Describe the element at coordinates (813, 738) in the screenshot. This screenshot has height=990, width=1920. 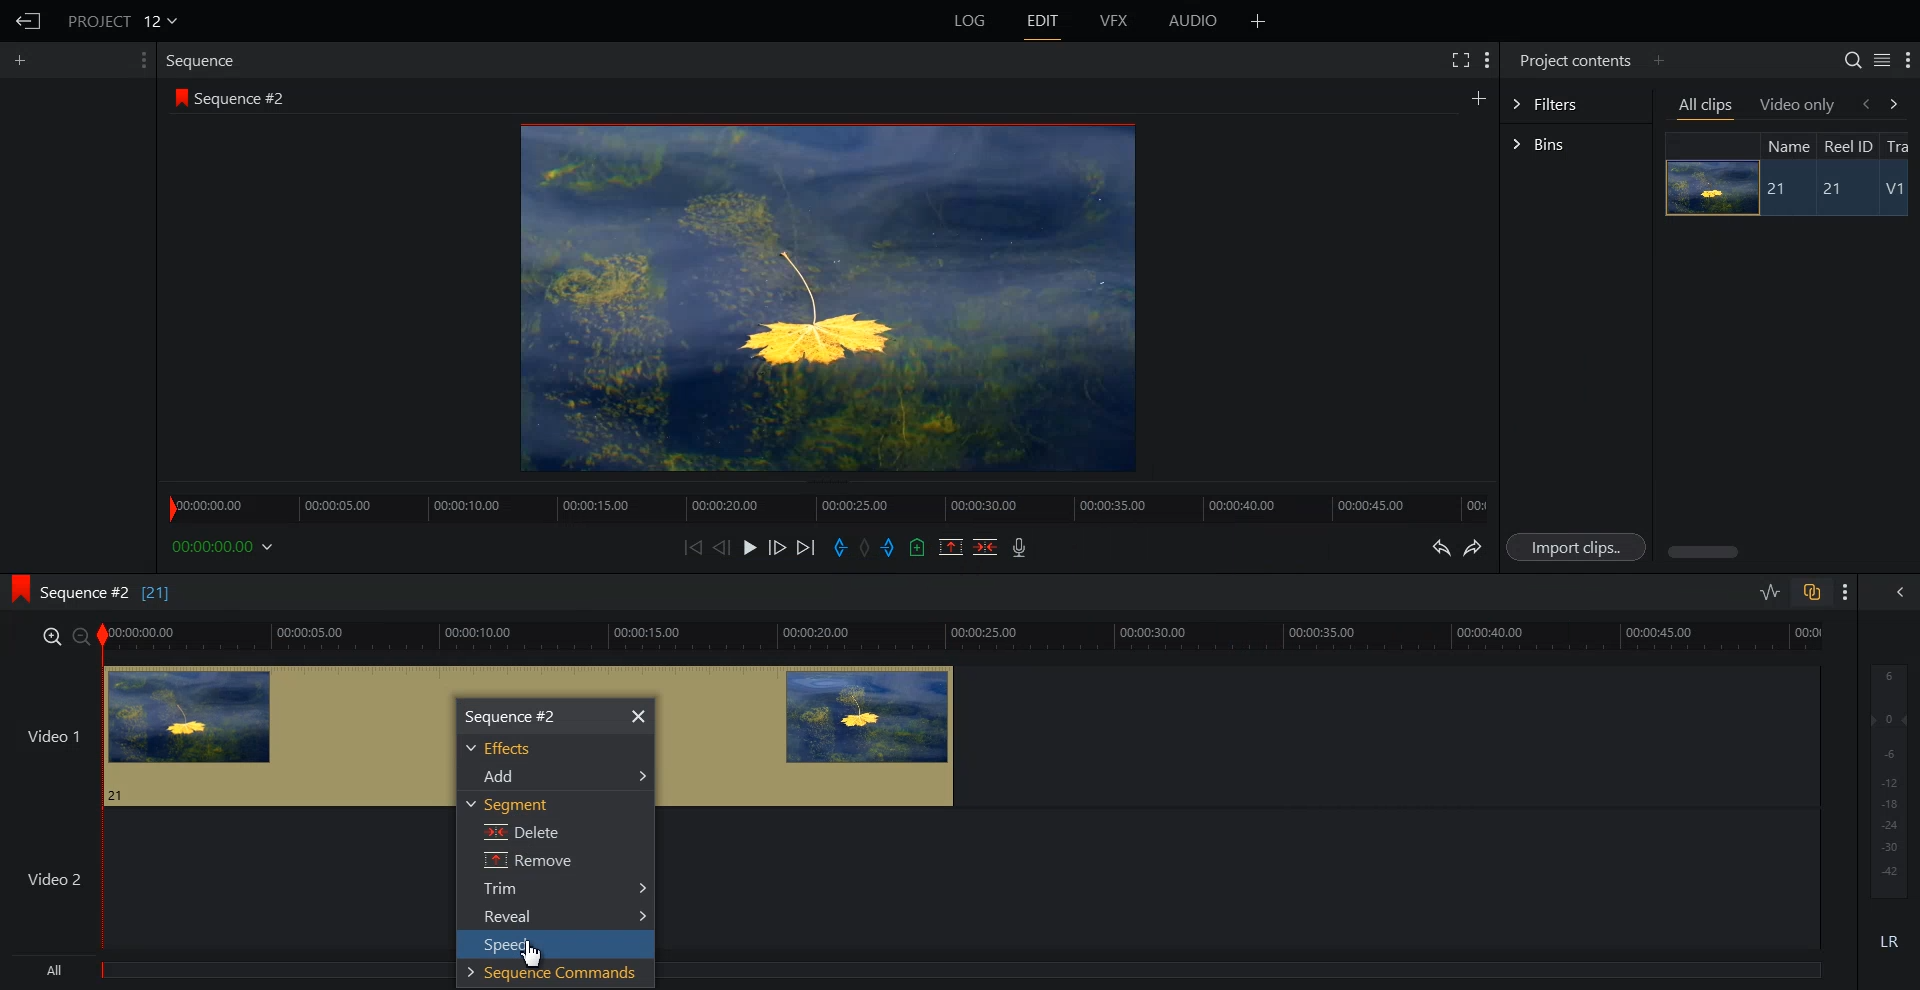
I see `video 1` at that location.